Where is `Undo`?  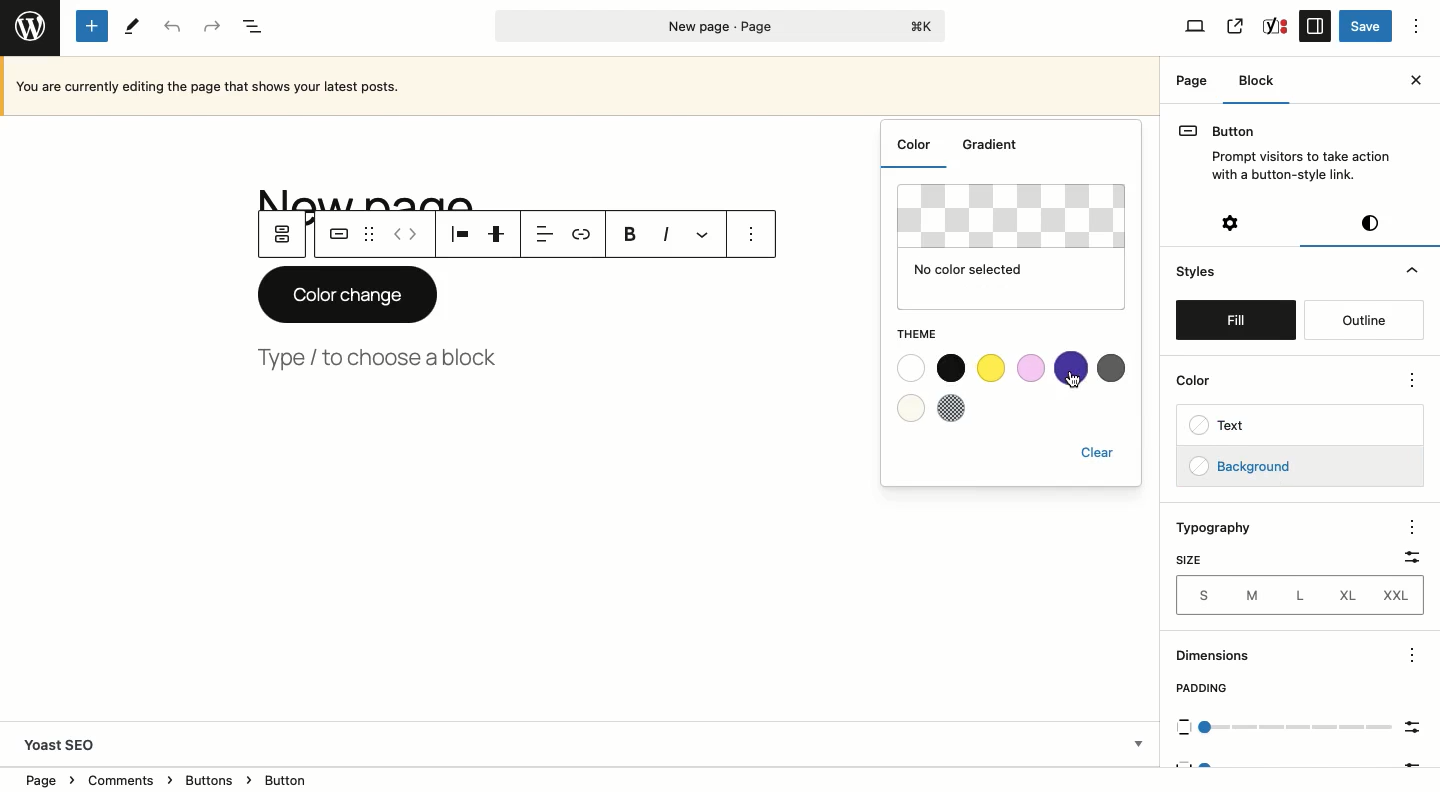
Undo is located at coordinates (172, 28).